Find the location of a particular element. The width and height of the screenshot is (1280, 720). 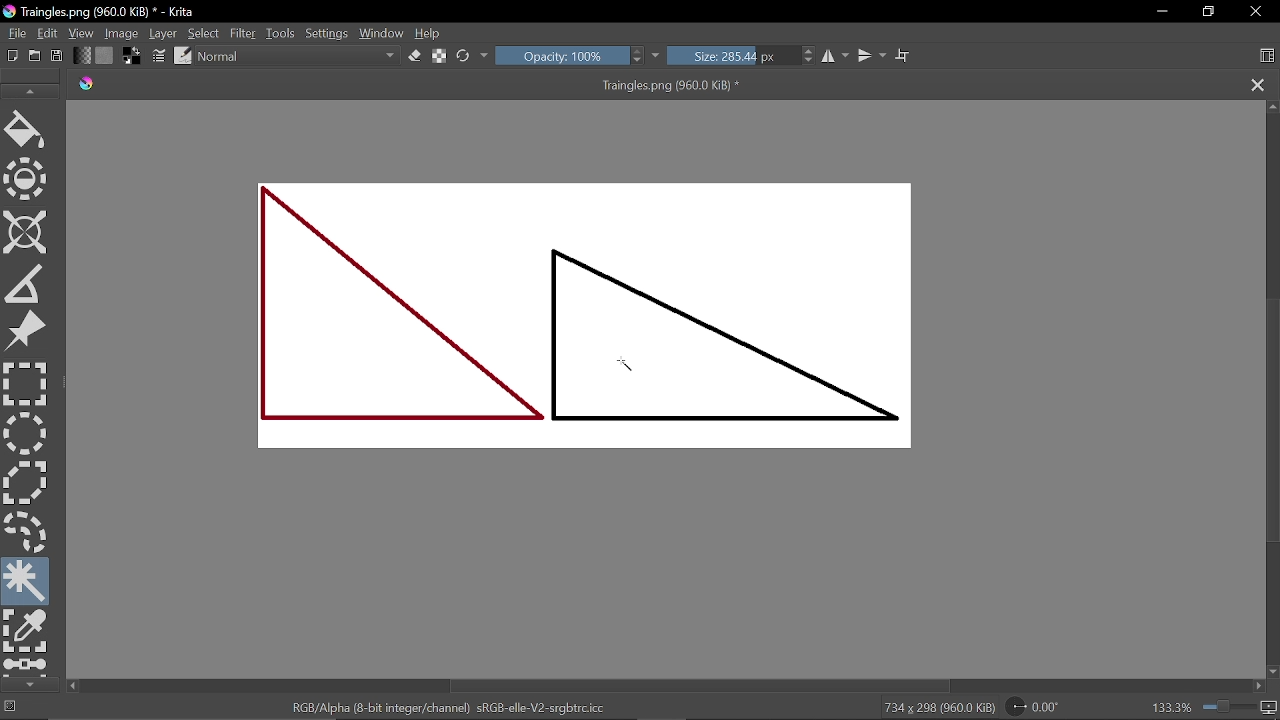

Move up is located at coordinates (1272, 108).